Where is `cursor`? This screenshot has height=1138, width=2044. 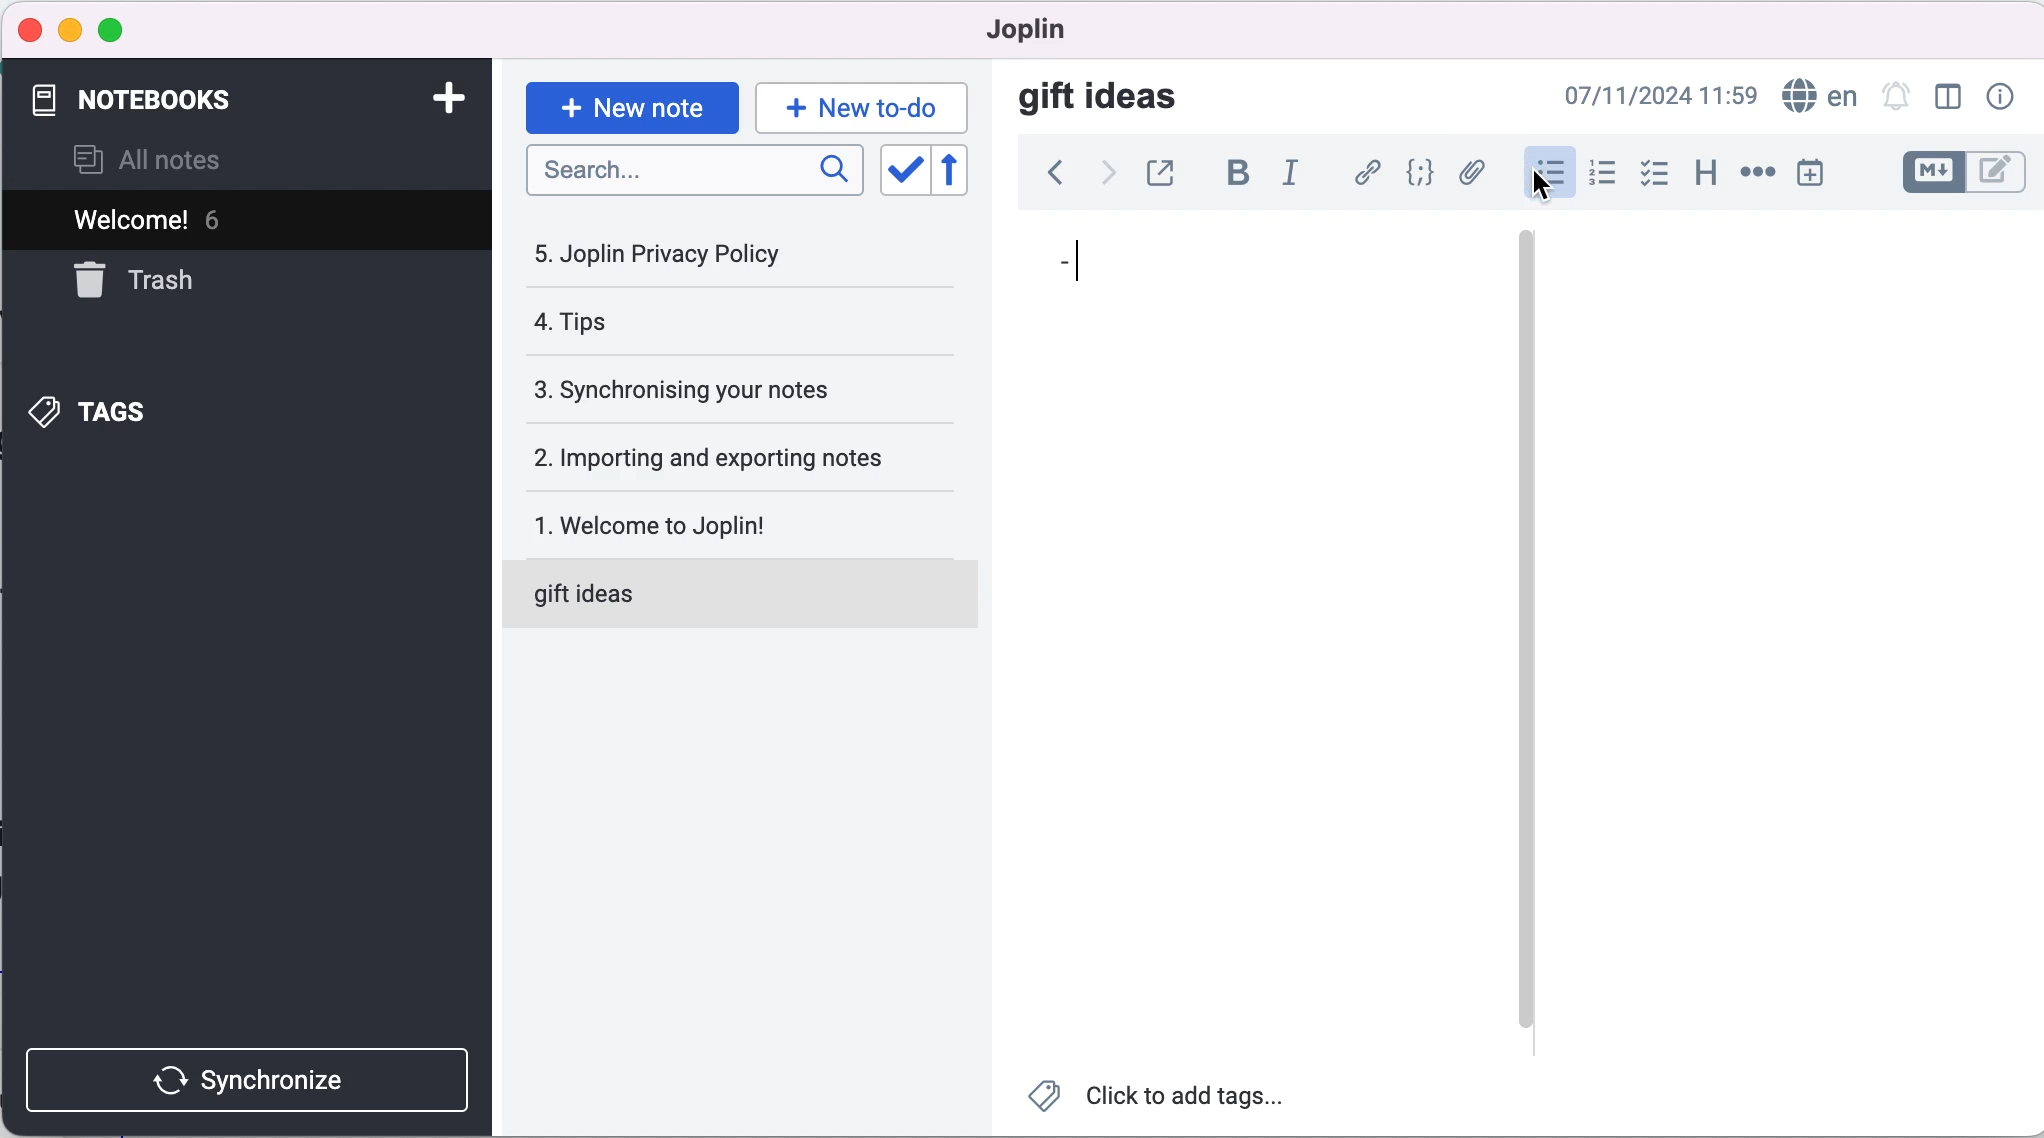
cursor is located at coordinates (1544, 185).